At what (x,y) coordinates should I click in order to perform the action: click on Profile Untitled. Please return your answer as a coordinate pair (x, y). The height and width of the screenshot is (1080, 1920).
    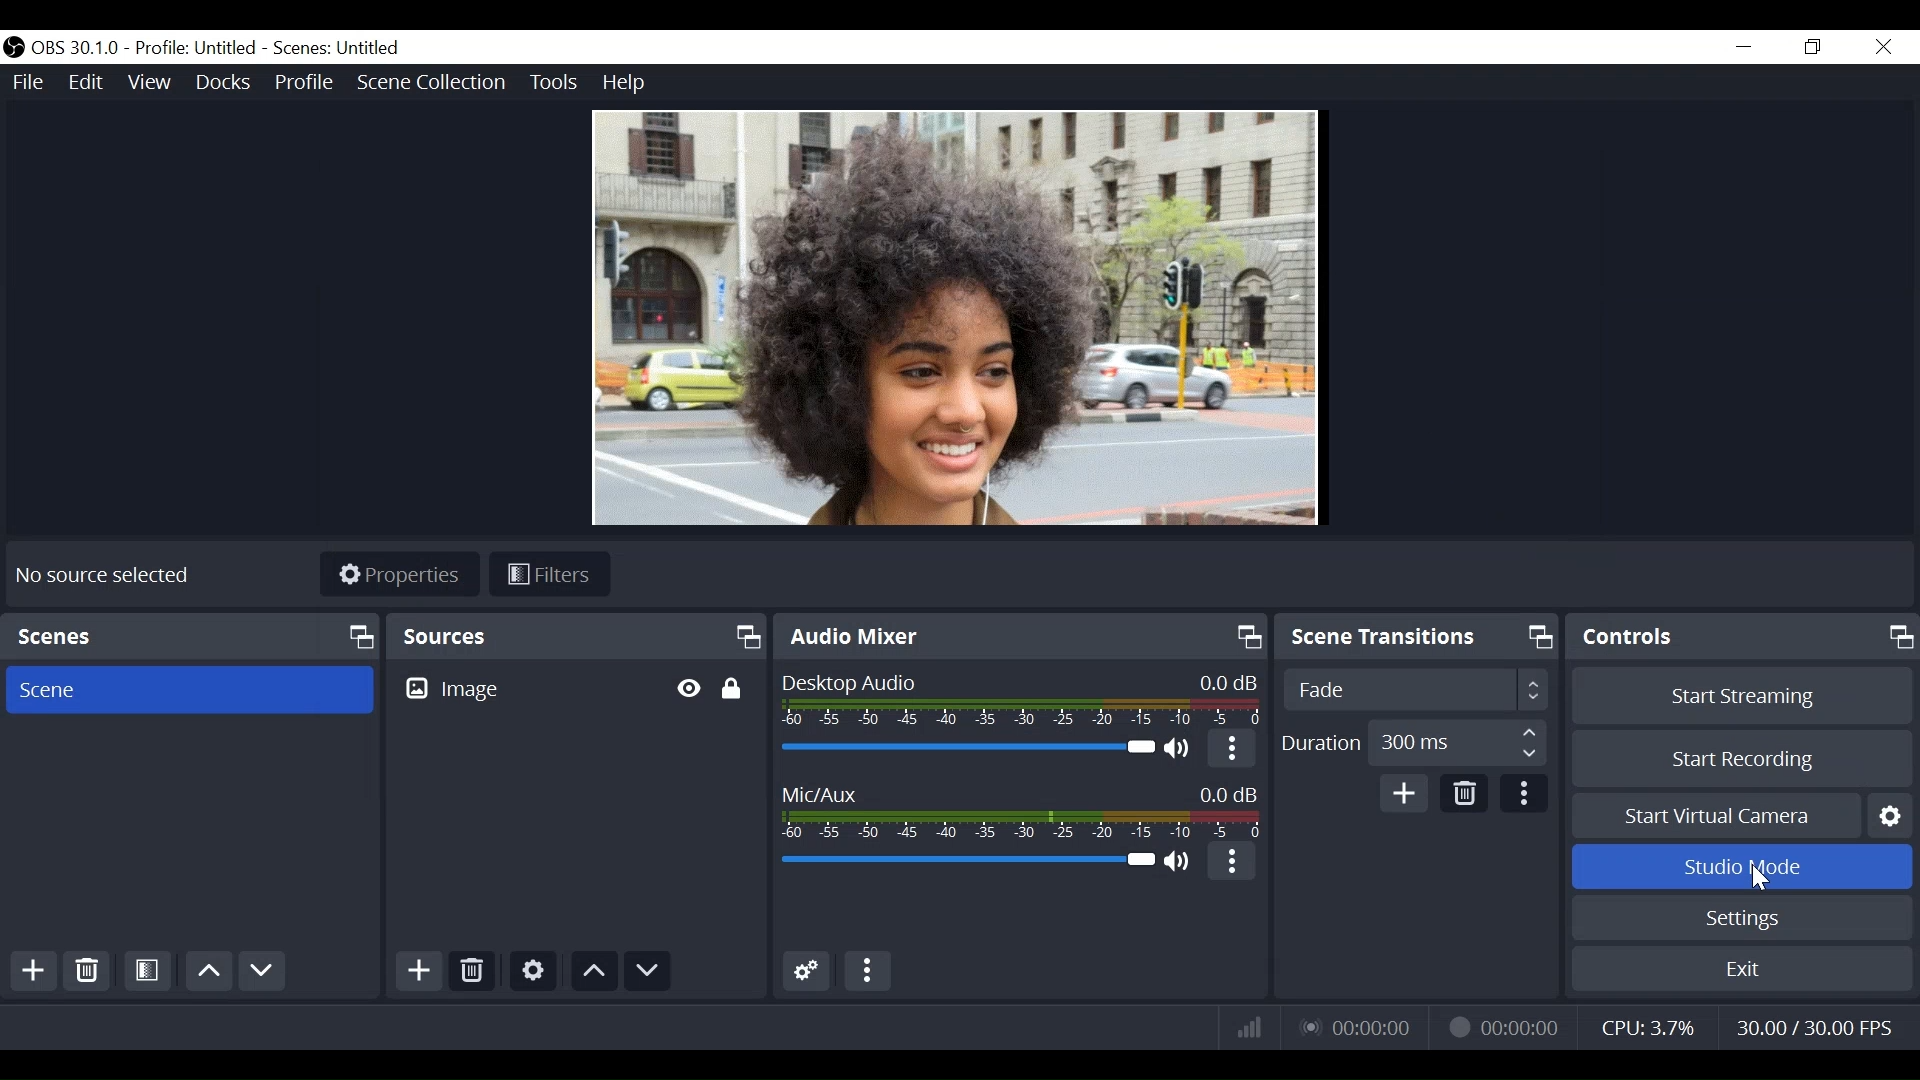
    Looking at the image, I should click on (194, 47).